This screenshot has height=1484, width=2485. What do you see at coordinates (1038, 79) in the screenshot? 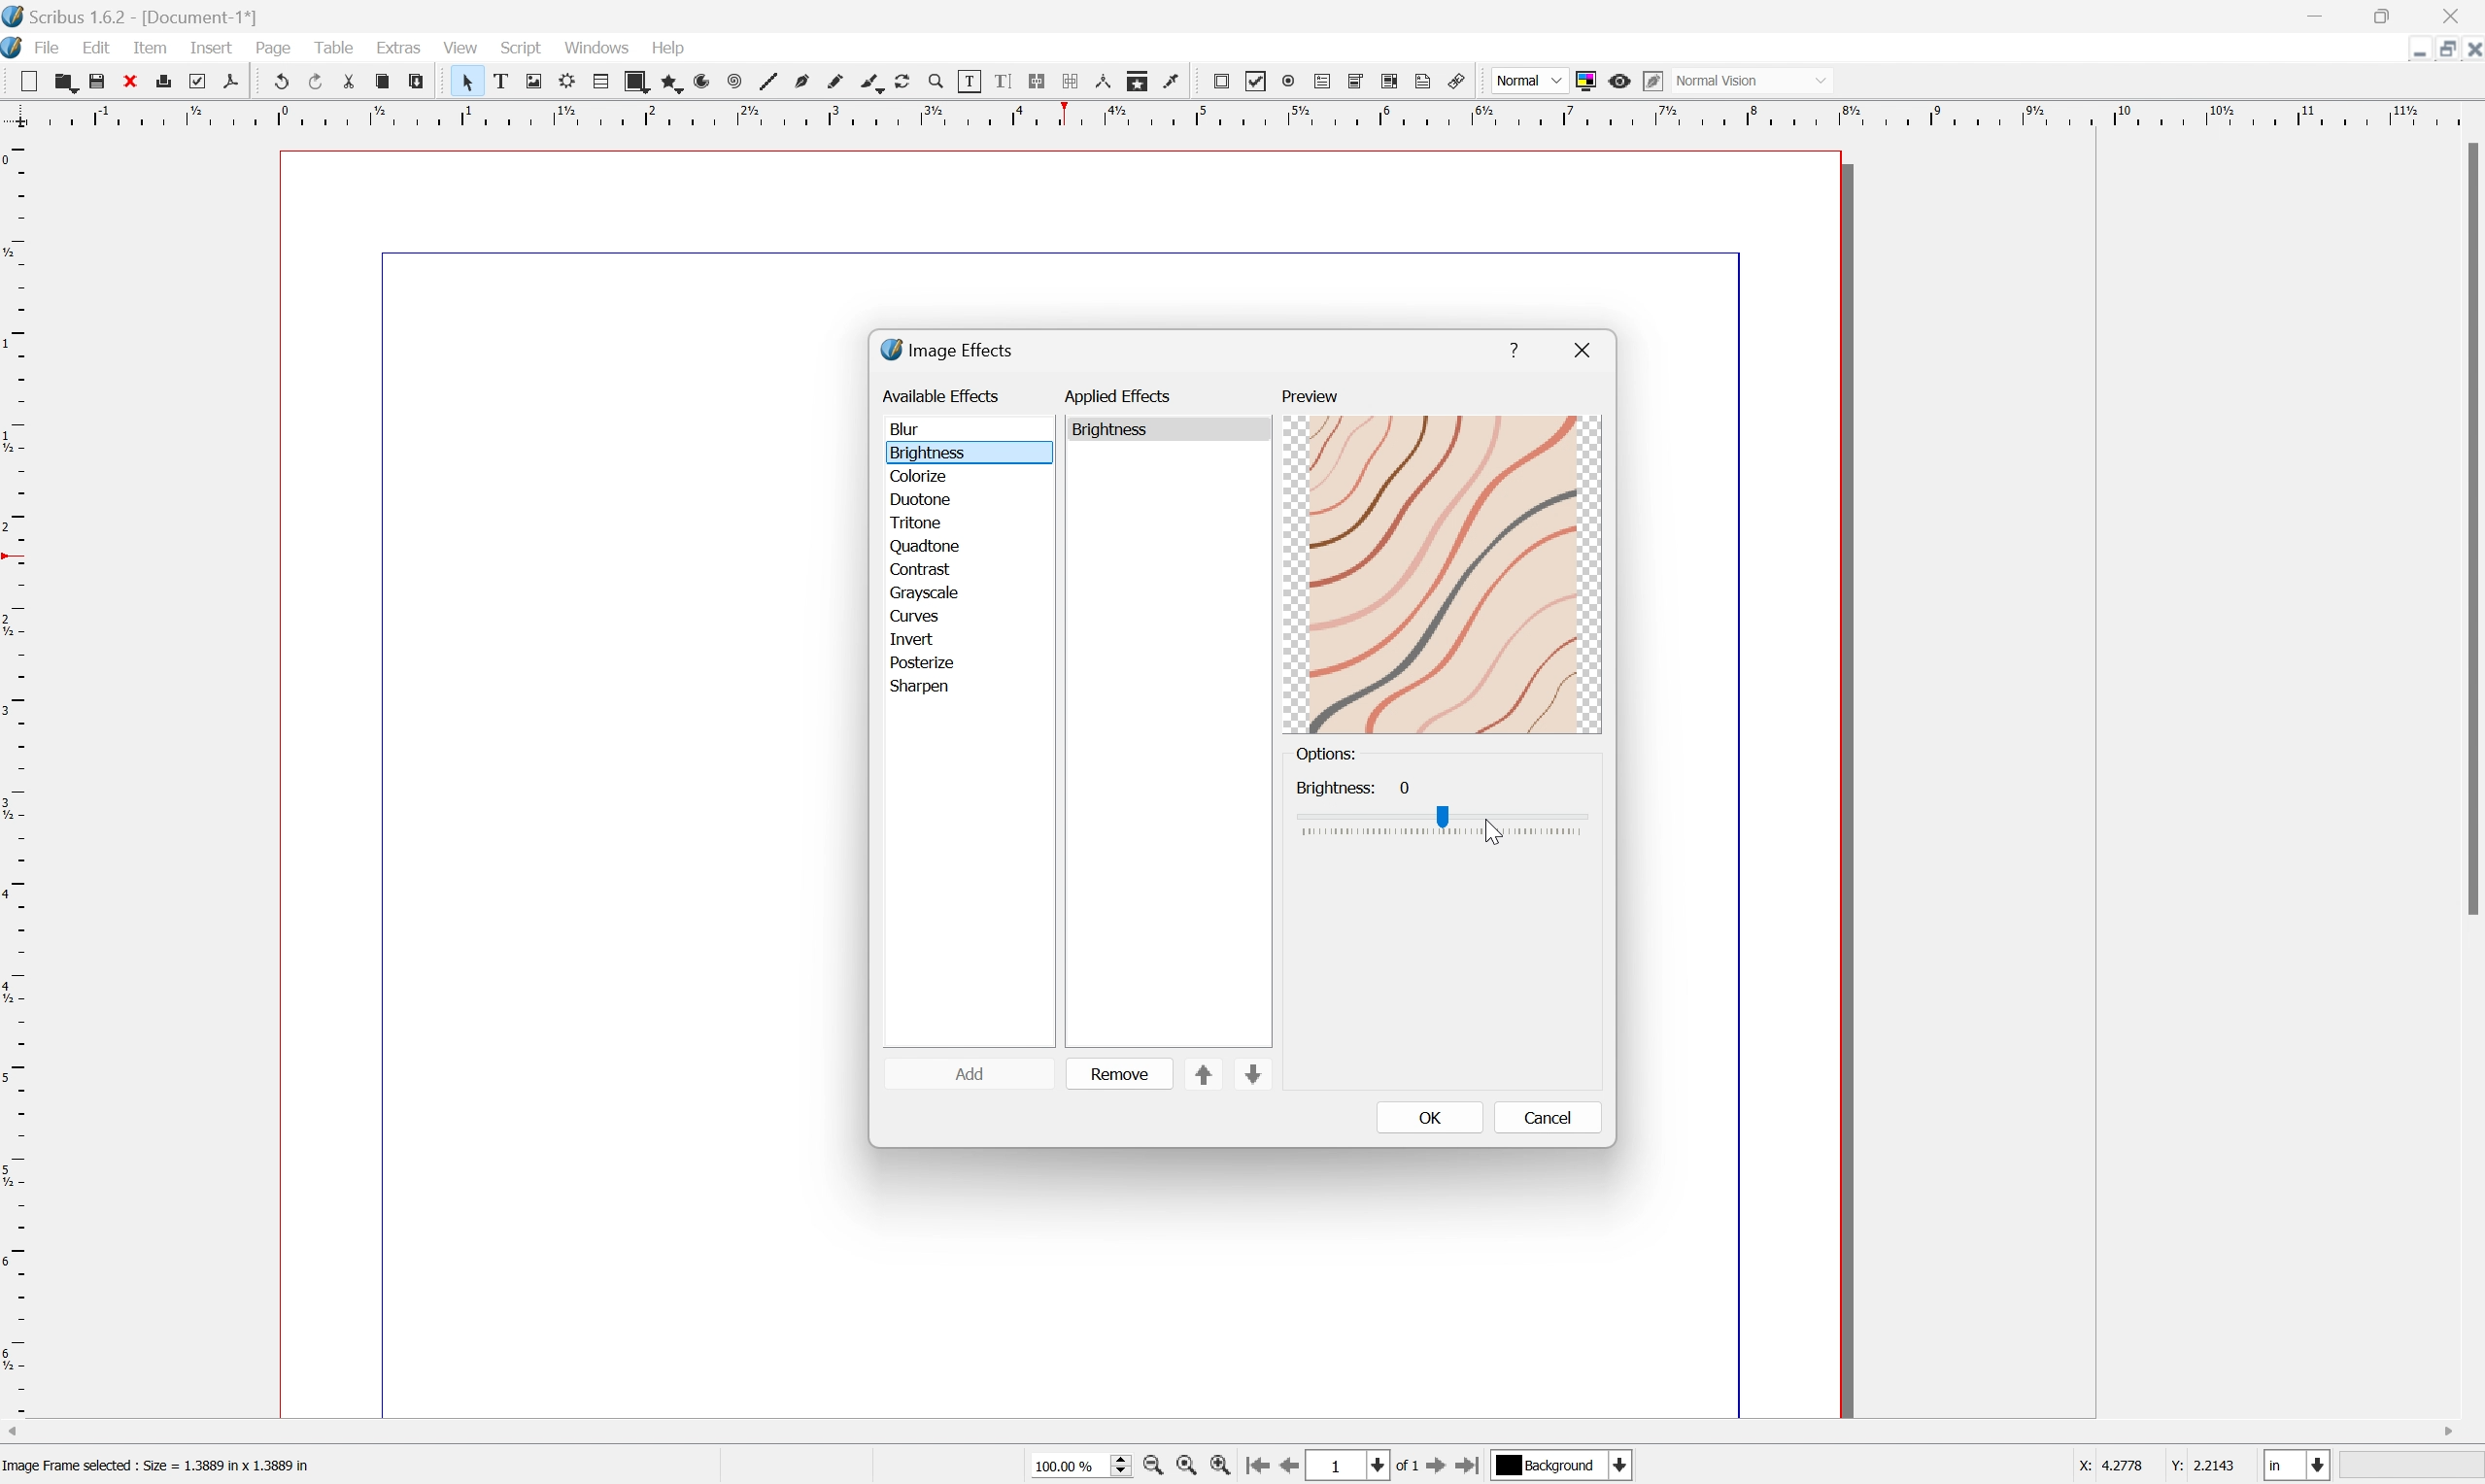
I see `Line text frames` at bounding box center [1038, 79].